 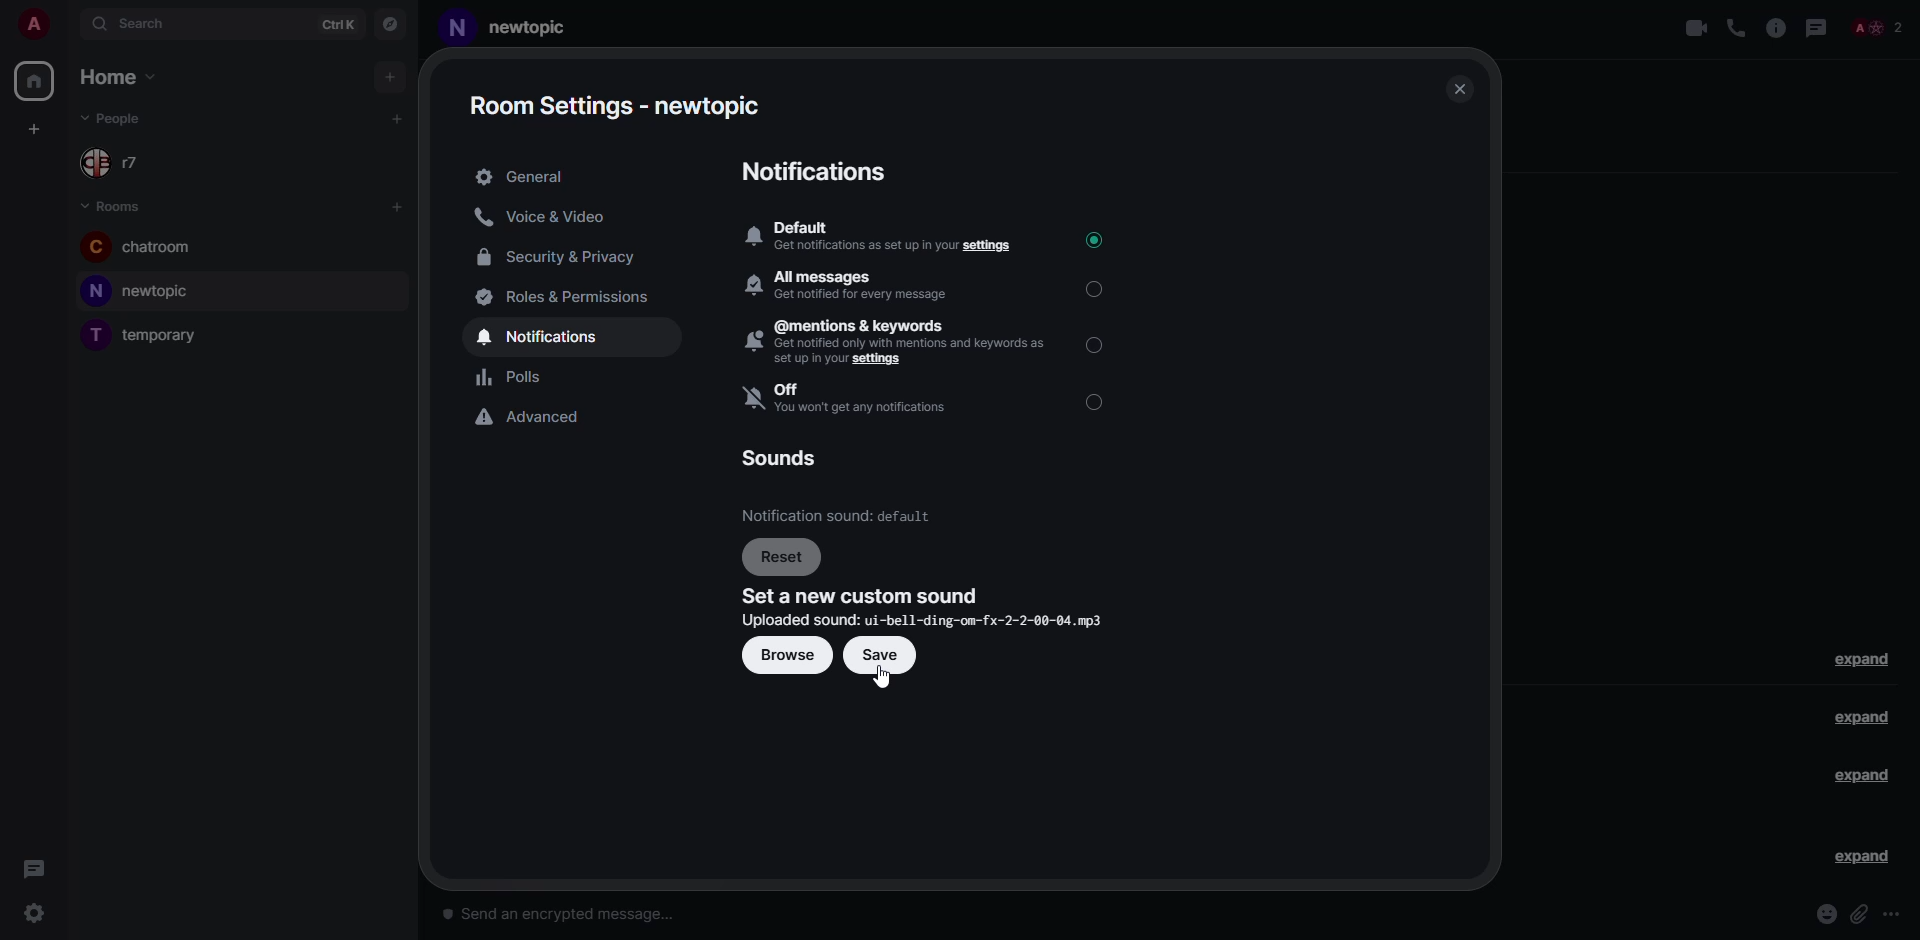 I want to click on sounds, so click(x=782, y=457).